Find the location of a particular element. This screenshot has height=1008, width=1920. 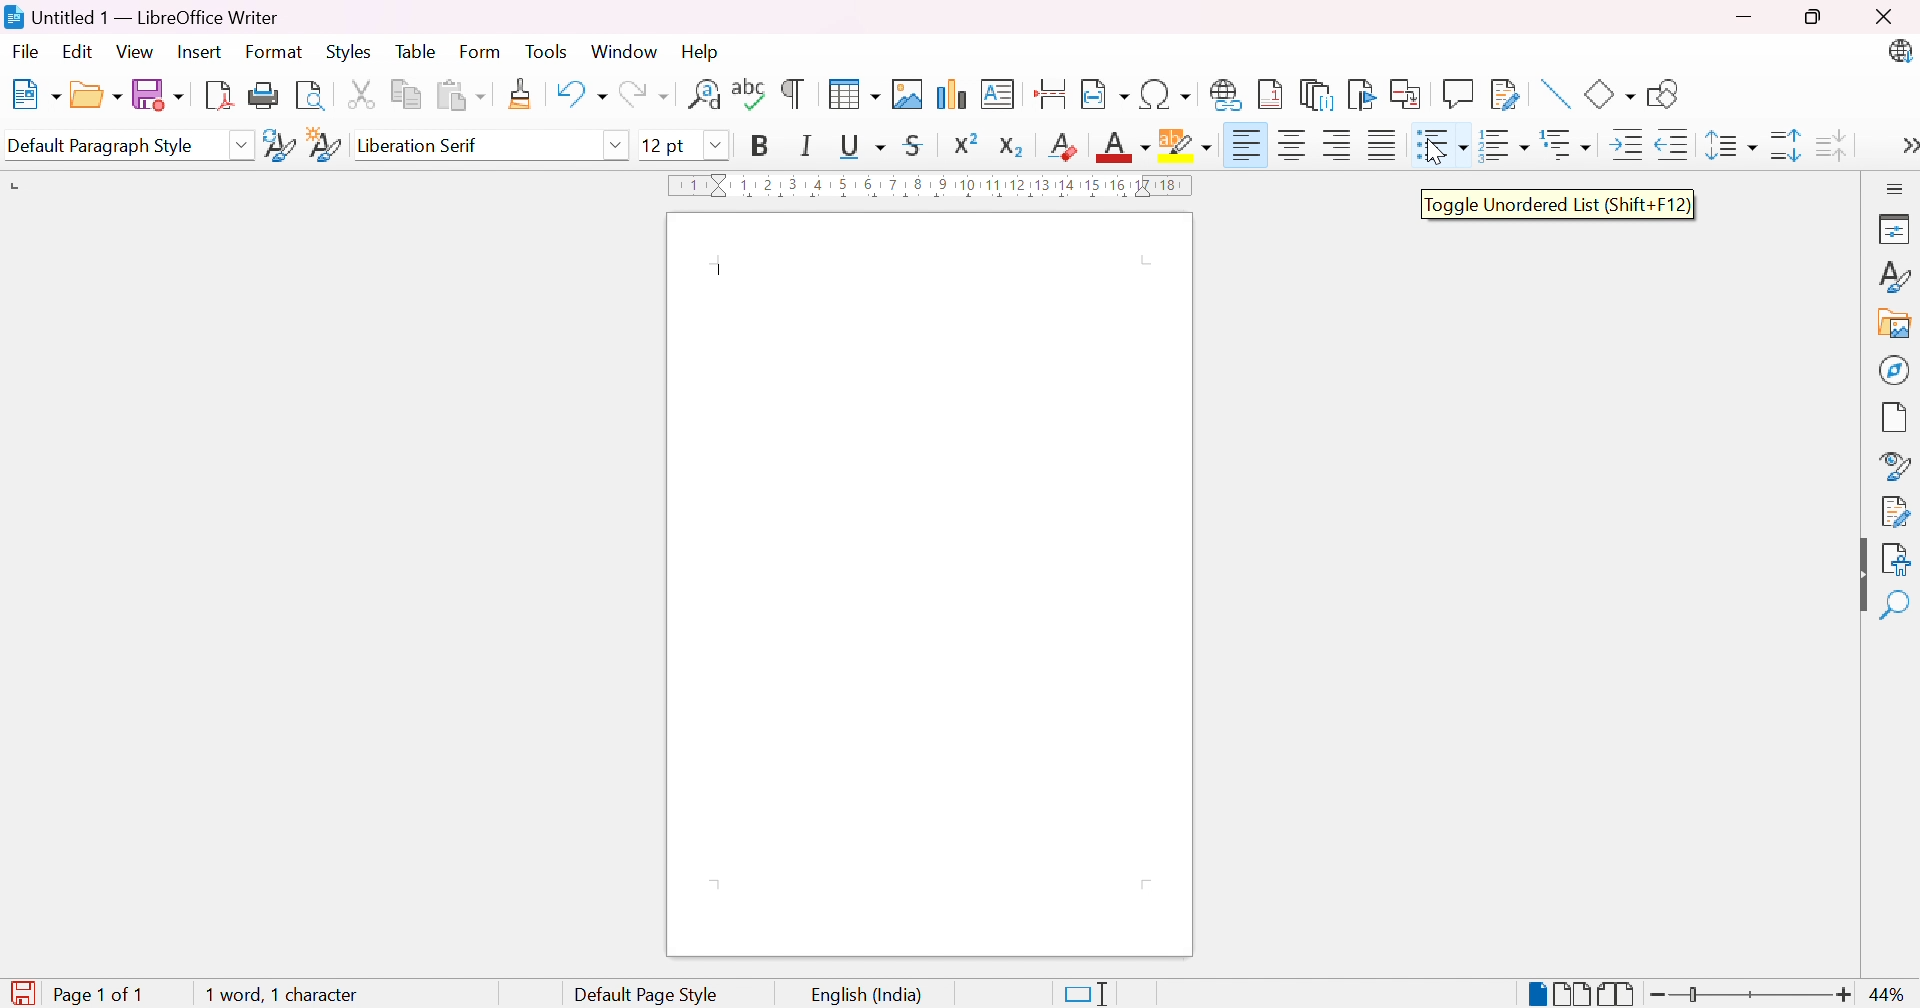

Toggle Unordered list (Shift+F12) is located at coordinates (1558, 208).